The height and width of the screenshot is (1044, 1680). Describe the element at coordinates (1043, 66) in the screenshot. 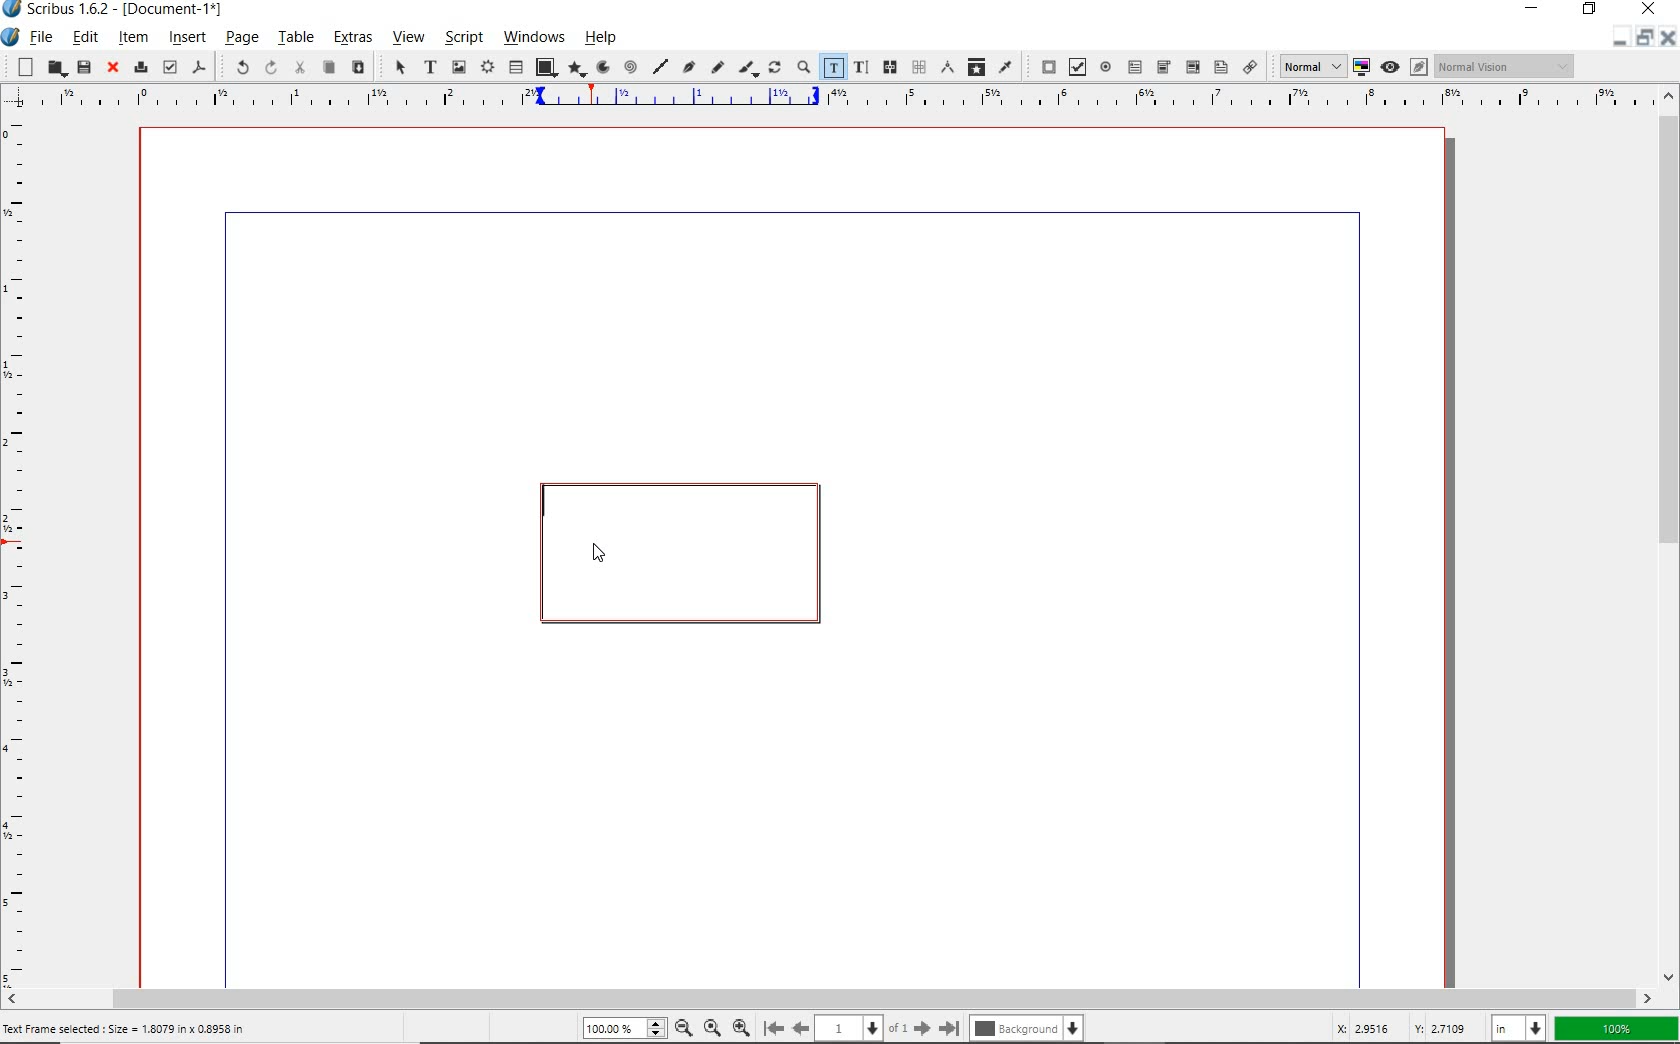

I see `pdf push button` at that location.